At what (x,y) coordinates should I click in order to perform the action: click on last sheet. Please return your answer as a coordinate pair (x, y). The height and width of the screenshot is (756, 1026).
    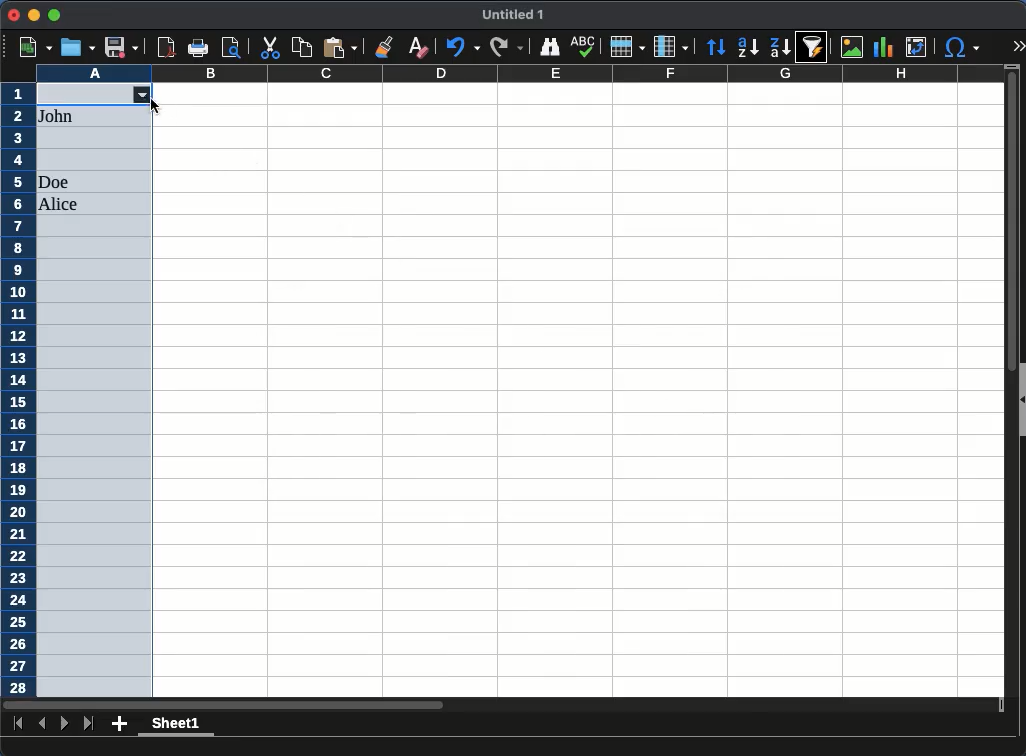
    Looking at the image, I should click on (90, 724).